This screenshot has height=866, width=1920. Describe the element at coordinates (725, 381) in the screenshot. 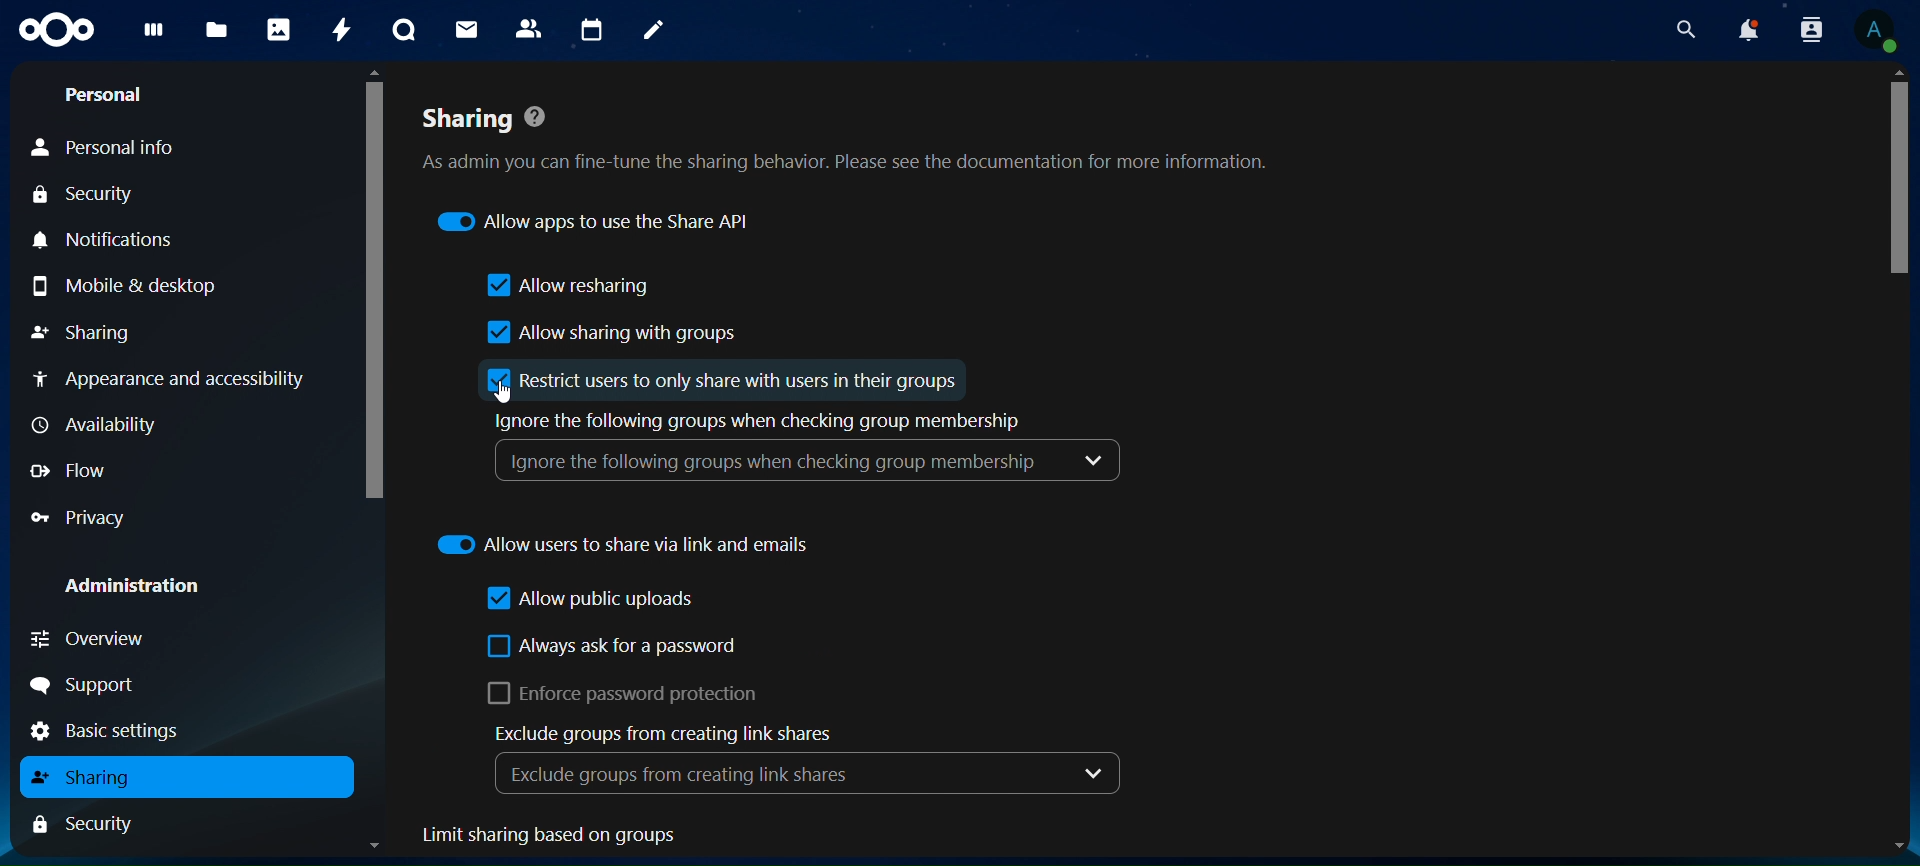

I see `restrict users to only share with users in their groups` at that location.